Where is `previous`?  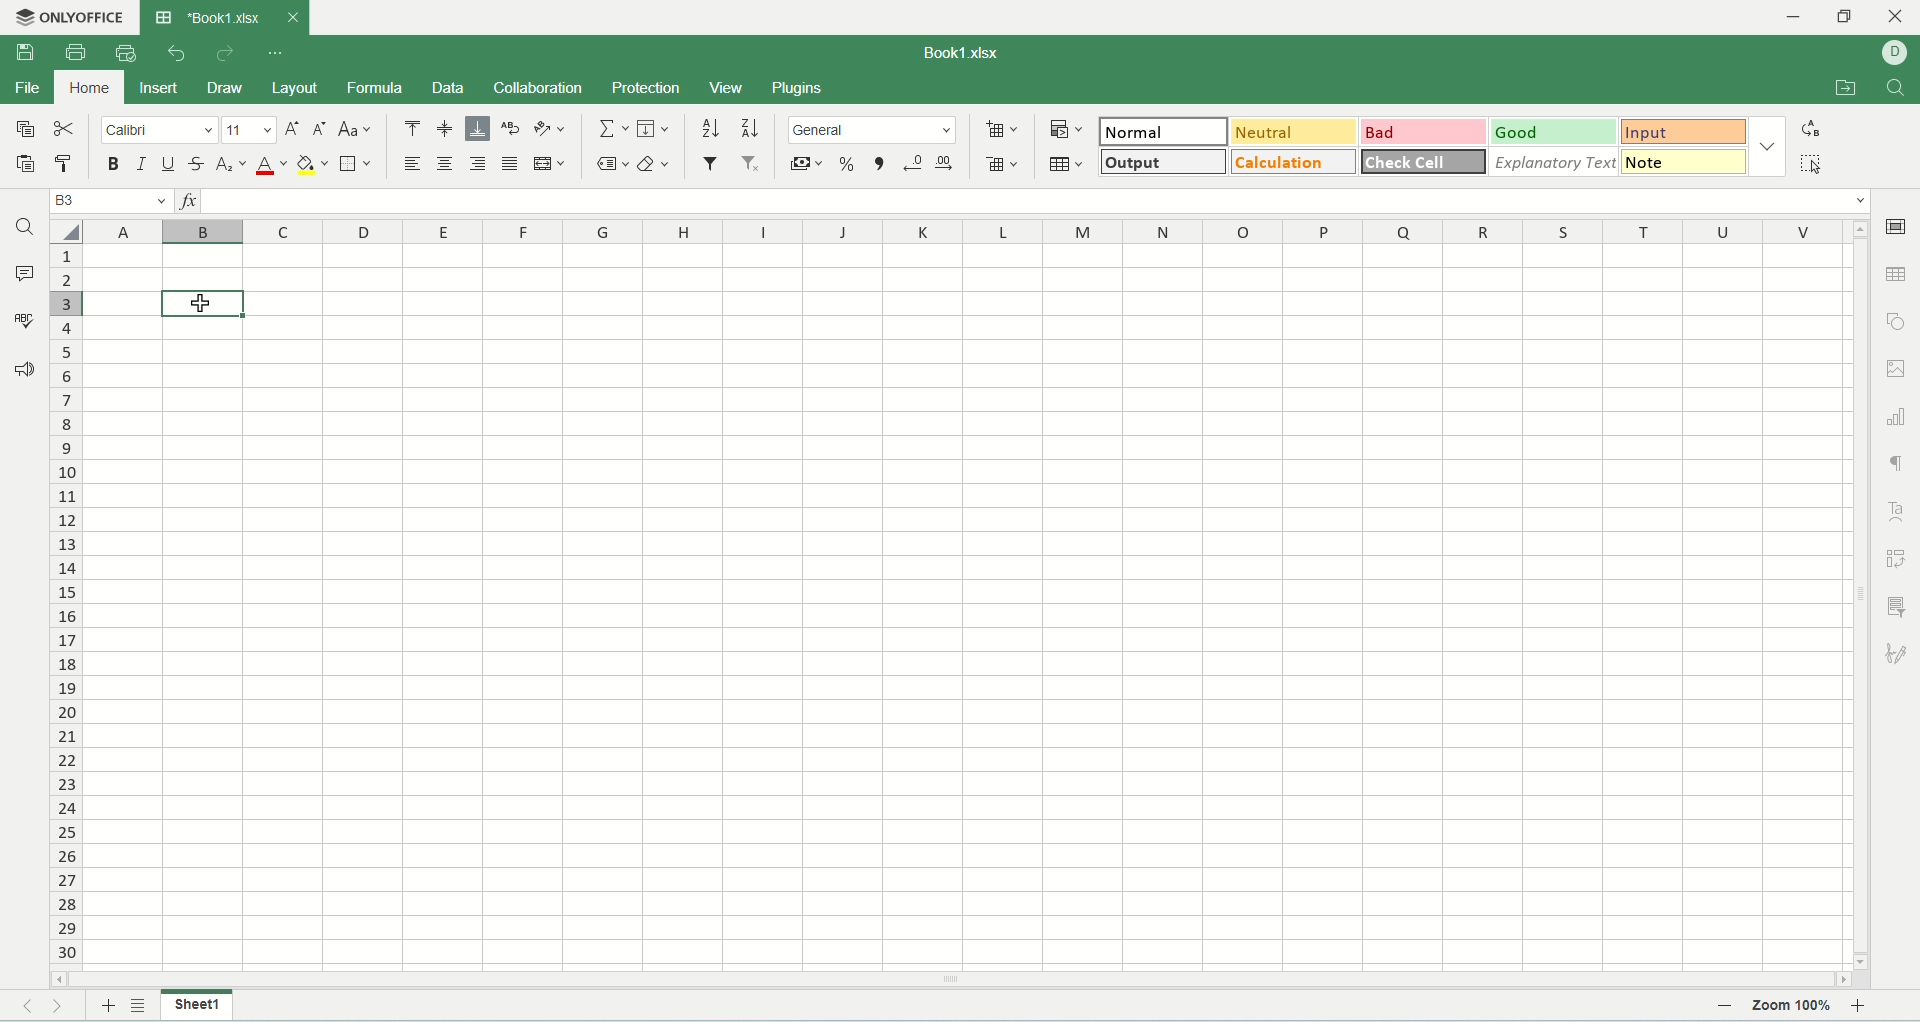
previous is located at coordinates (25, 1007).